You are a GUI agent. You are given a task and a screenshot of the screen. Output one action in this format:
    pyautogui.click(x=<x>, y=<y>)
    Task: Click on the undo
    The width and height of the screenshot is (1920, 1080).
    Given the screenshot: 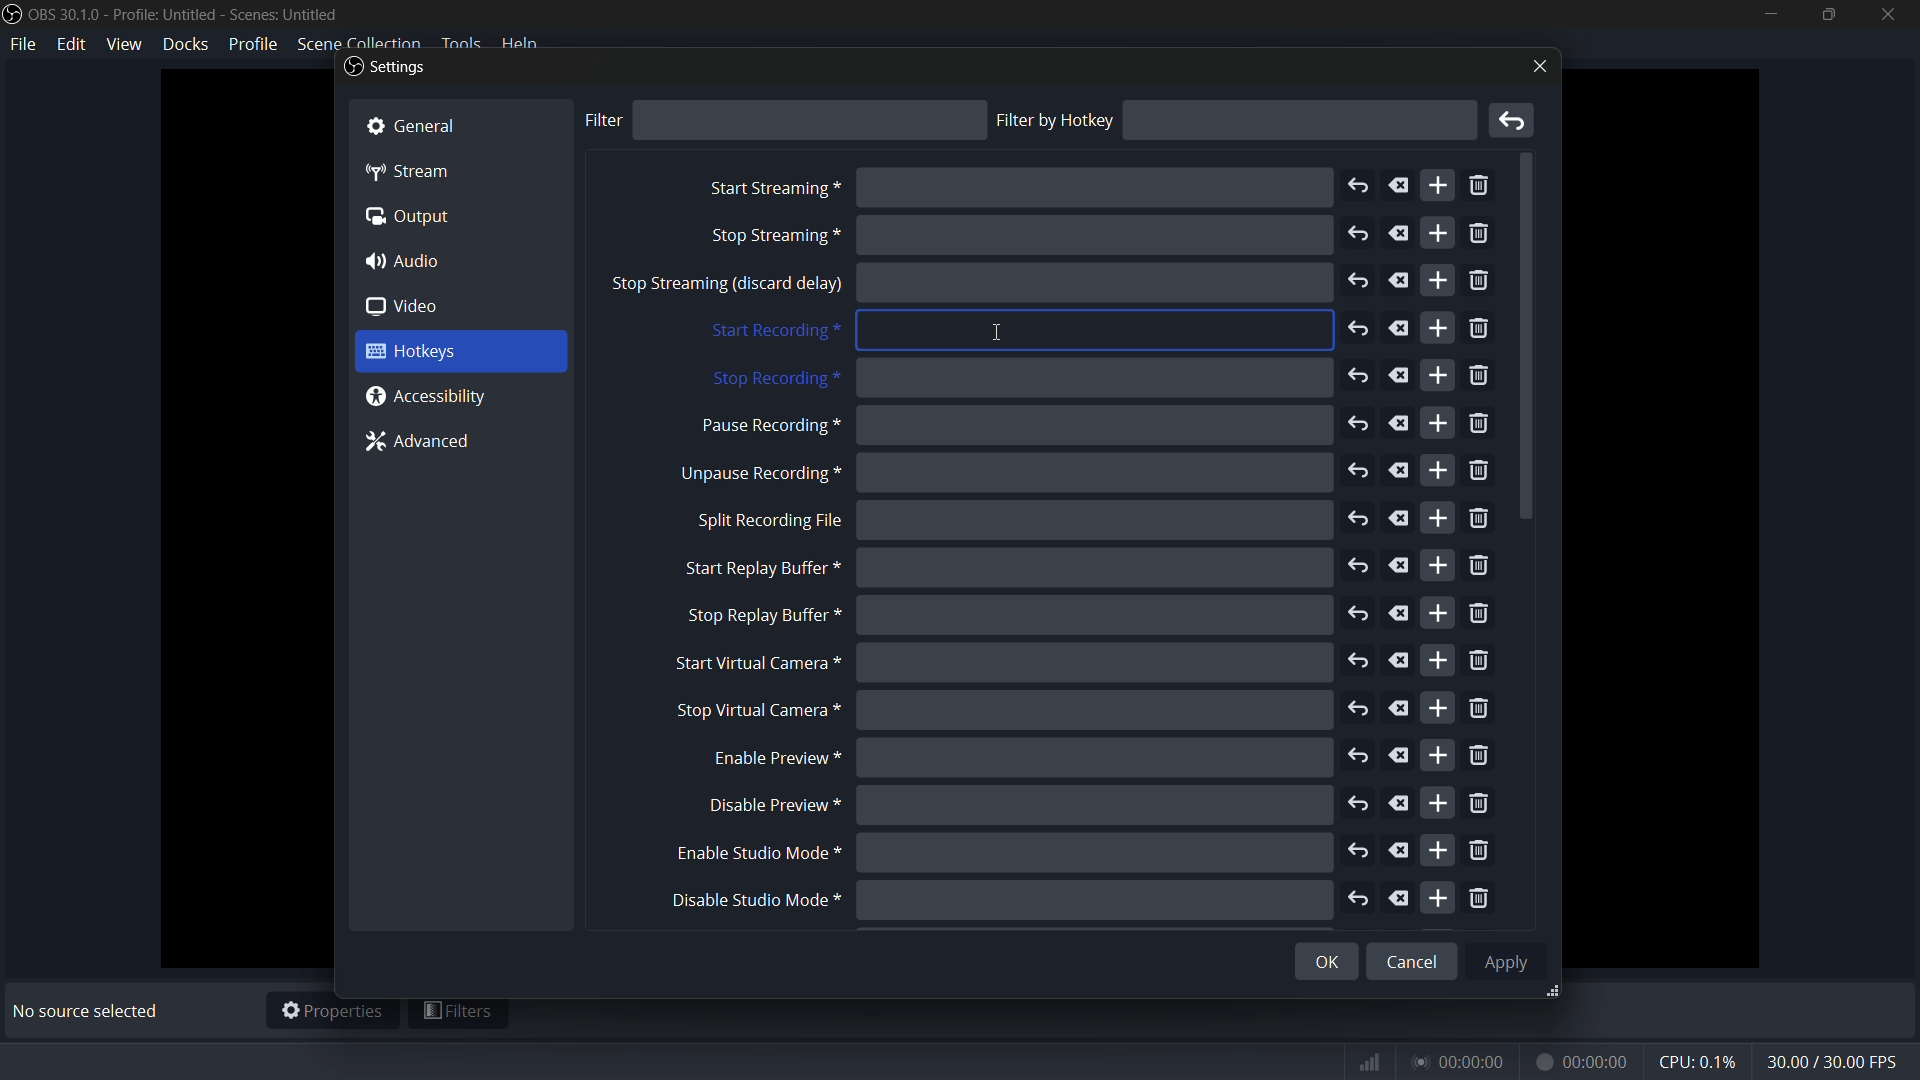 What is the action you would take?
    pyautogui.click(x=1359, y=565)
    